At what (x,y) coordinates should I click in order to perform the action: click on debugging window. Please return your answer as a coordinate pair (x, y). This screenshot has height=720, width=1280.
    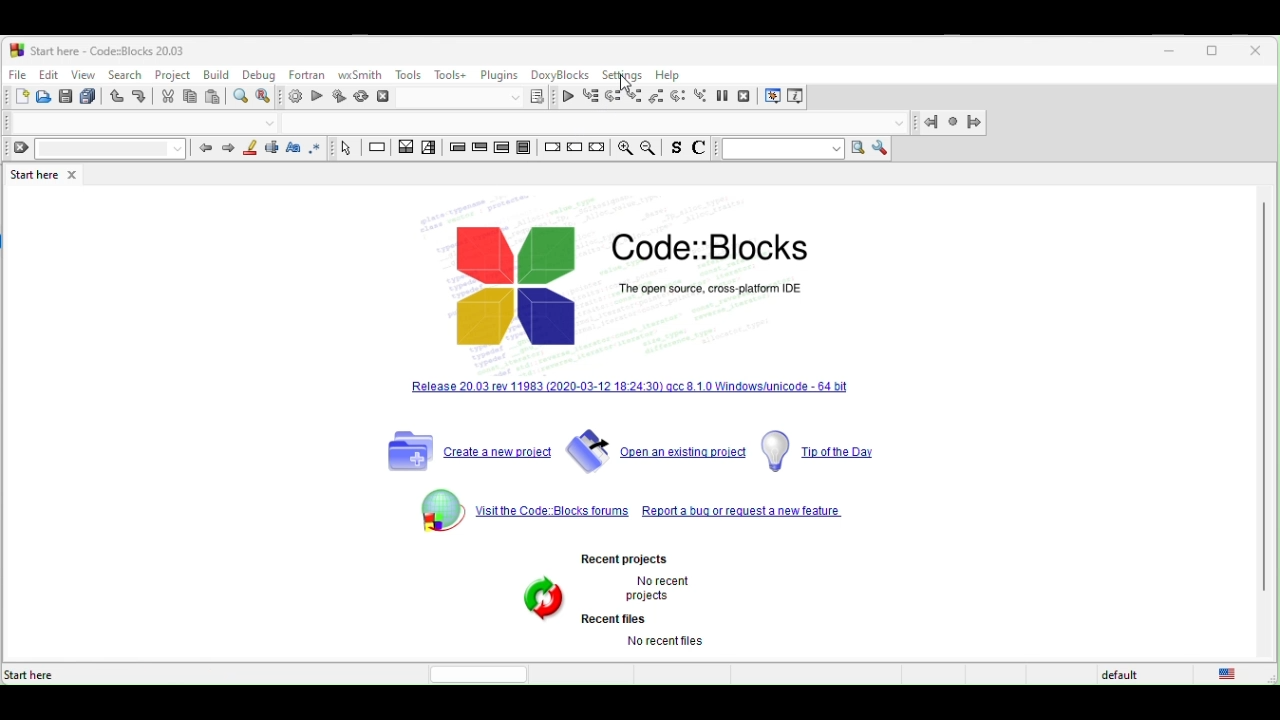
    Looking at the image, I should click on (773, 96).